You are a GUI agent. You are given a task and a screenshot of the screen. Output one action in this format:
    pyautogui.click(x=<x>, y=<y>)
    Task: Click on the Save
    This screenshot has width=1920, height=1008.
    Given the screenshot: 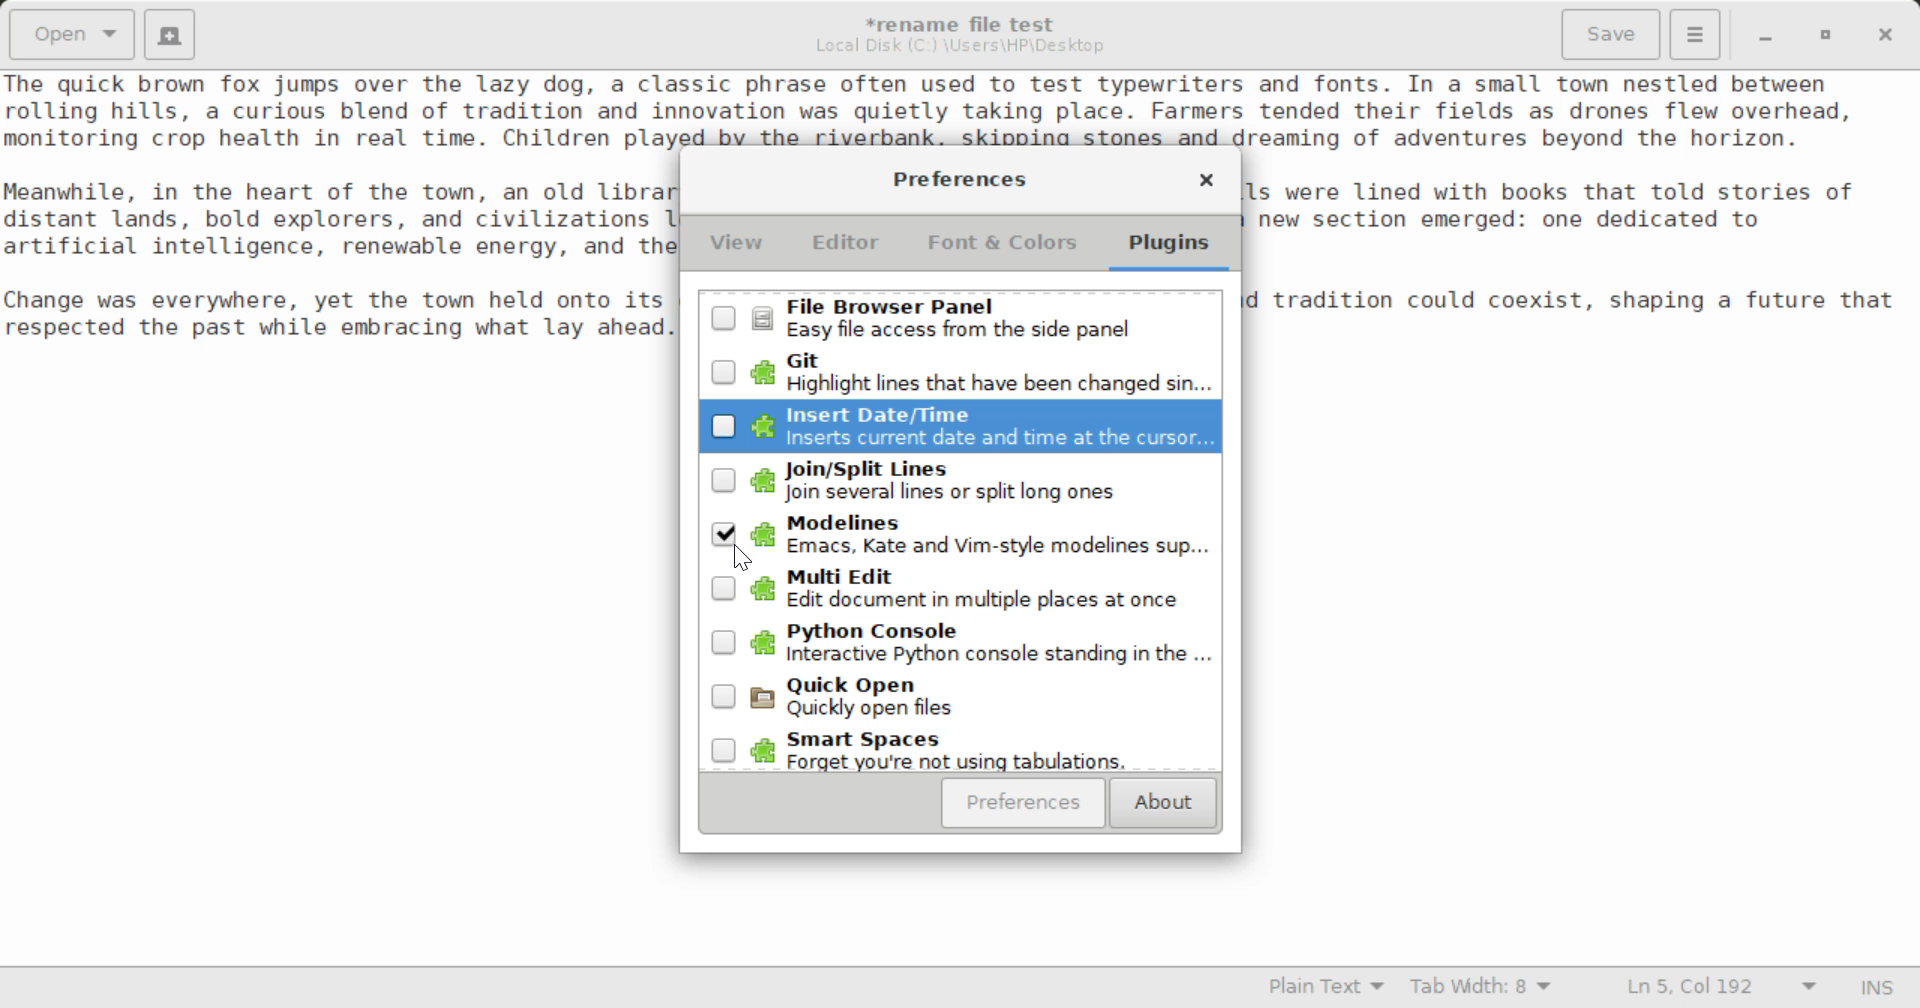 What is the action you would take?
    pyautogui.click(x=1613, y=35)
    